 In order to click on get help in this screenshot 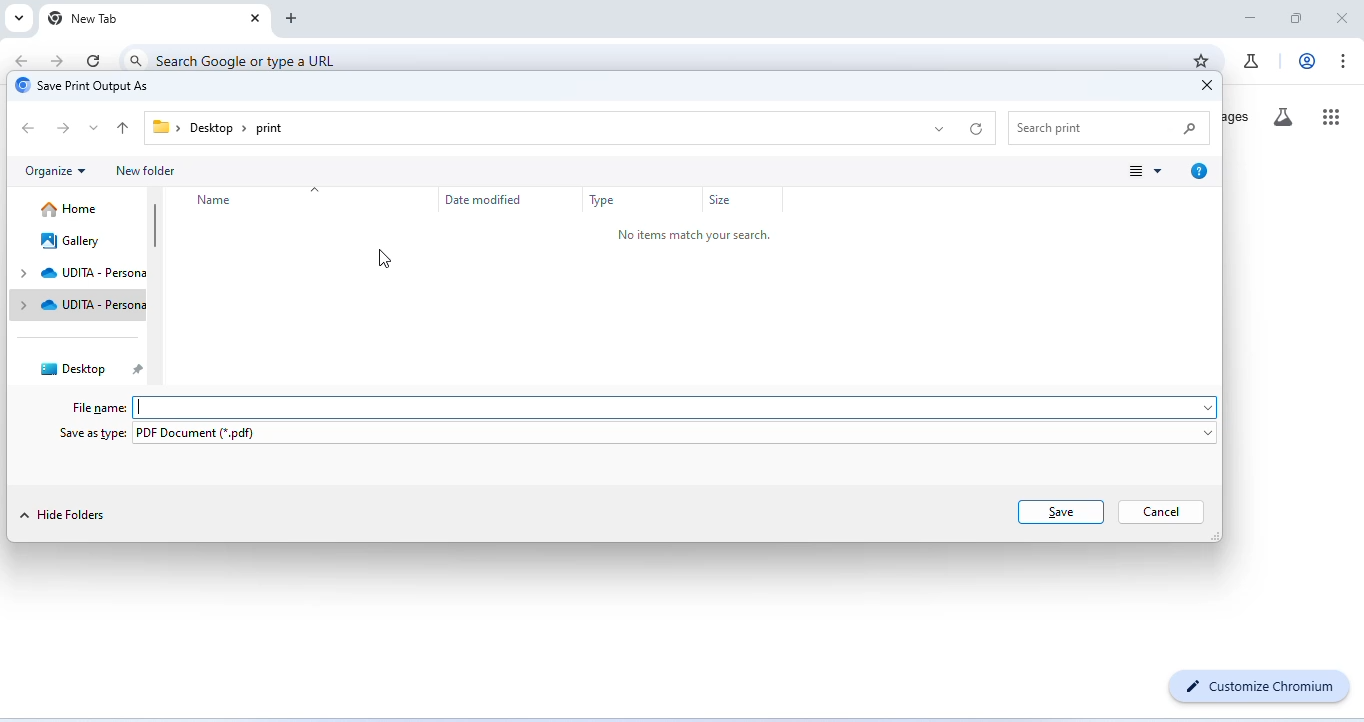, I will do `click(1199, 172)`.